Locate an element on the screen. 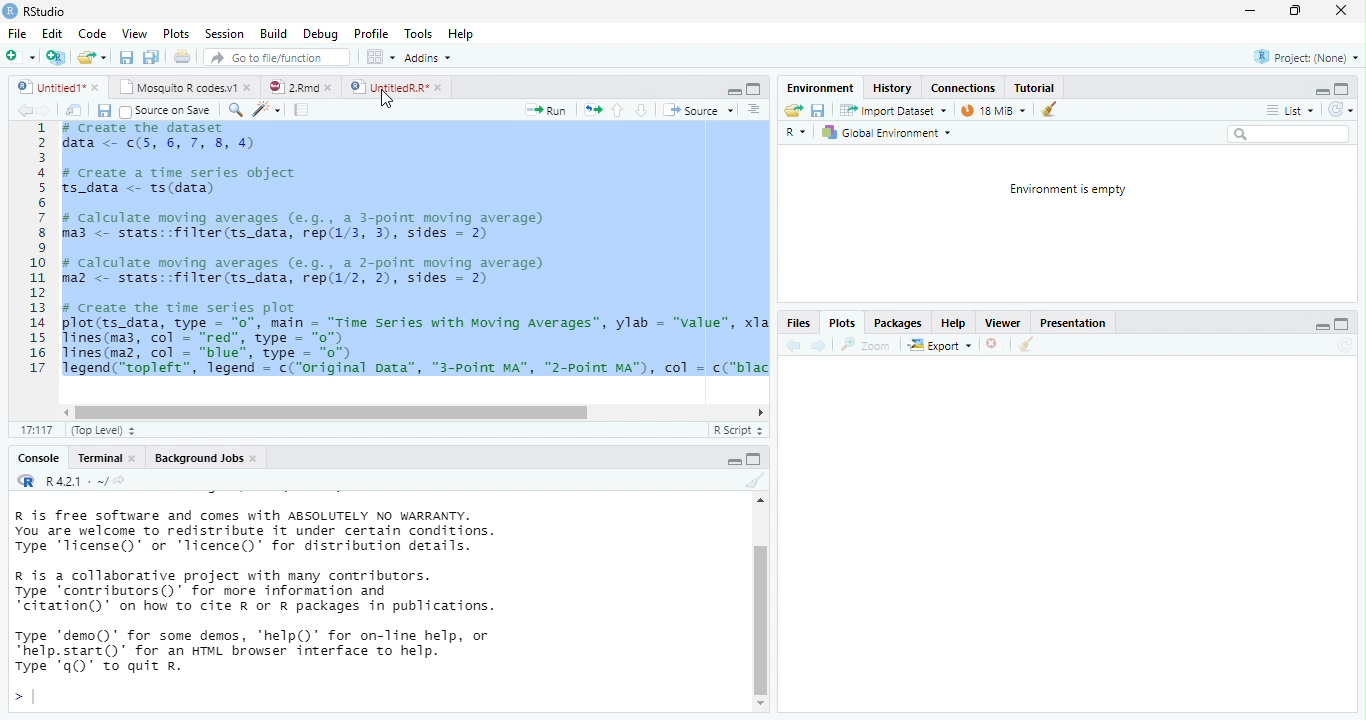 The image size is (1366, 720). Terminal is located at coordinates (99, 458).